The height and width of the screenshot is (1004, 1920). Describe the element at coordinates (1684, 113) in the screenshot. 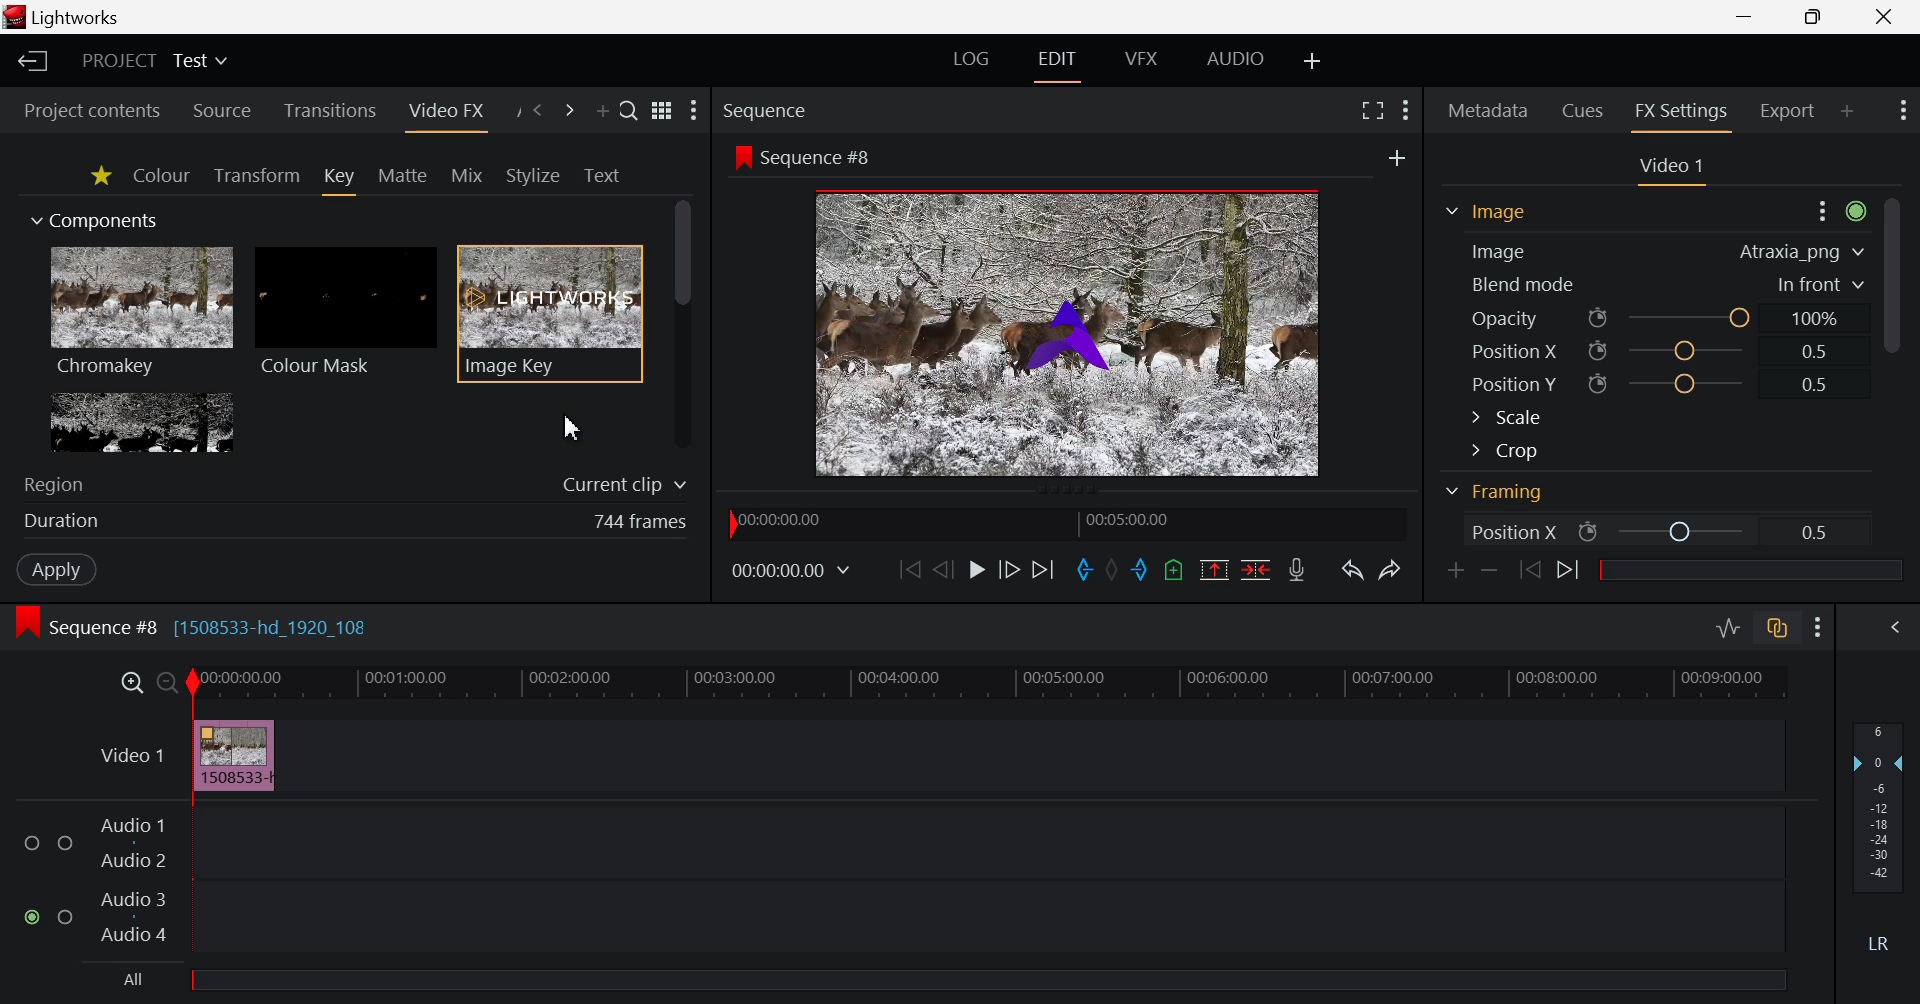

I see `FX Settings` at that location.